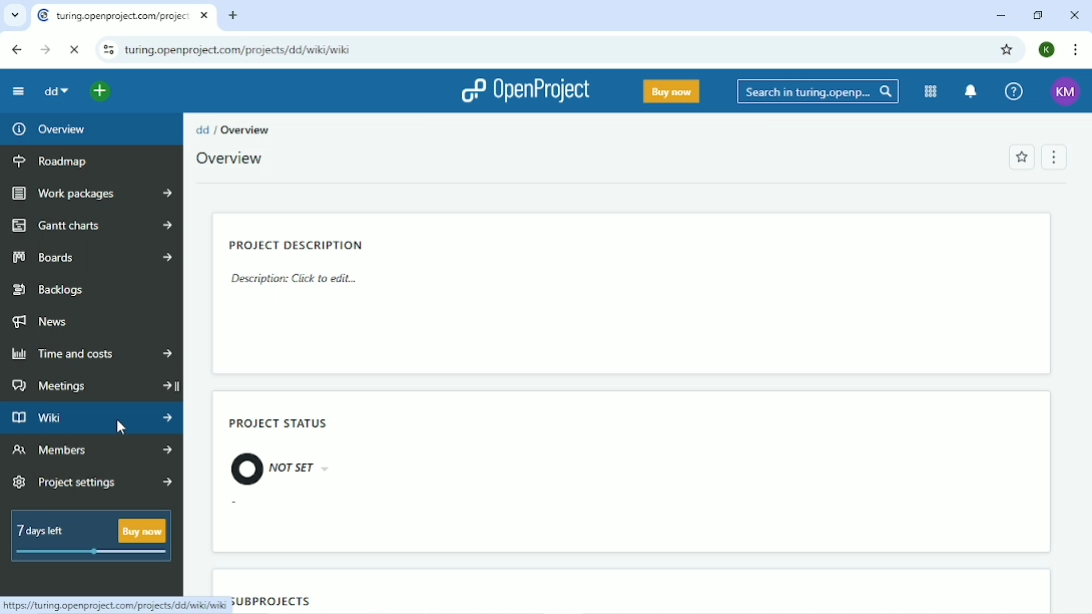  What do you see at coordinates (233, 130) in the screenshot?
I see `dd / Overview` at bounding box center [233, 130].